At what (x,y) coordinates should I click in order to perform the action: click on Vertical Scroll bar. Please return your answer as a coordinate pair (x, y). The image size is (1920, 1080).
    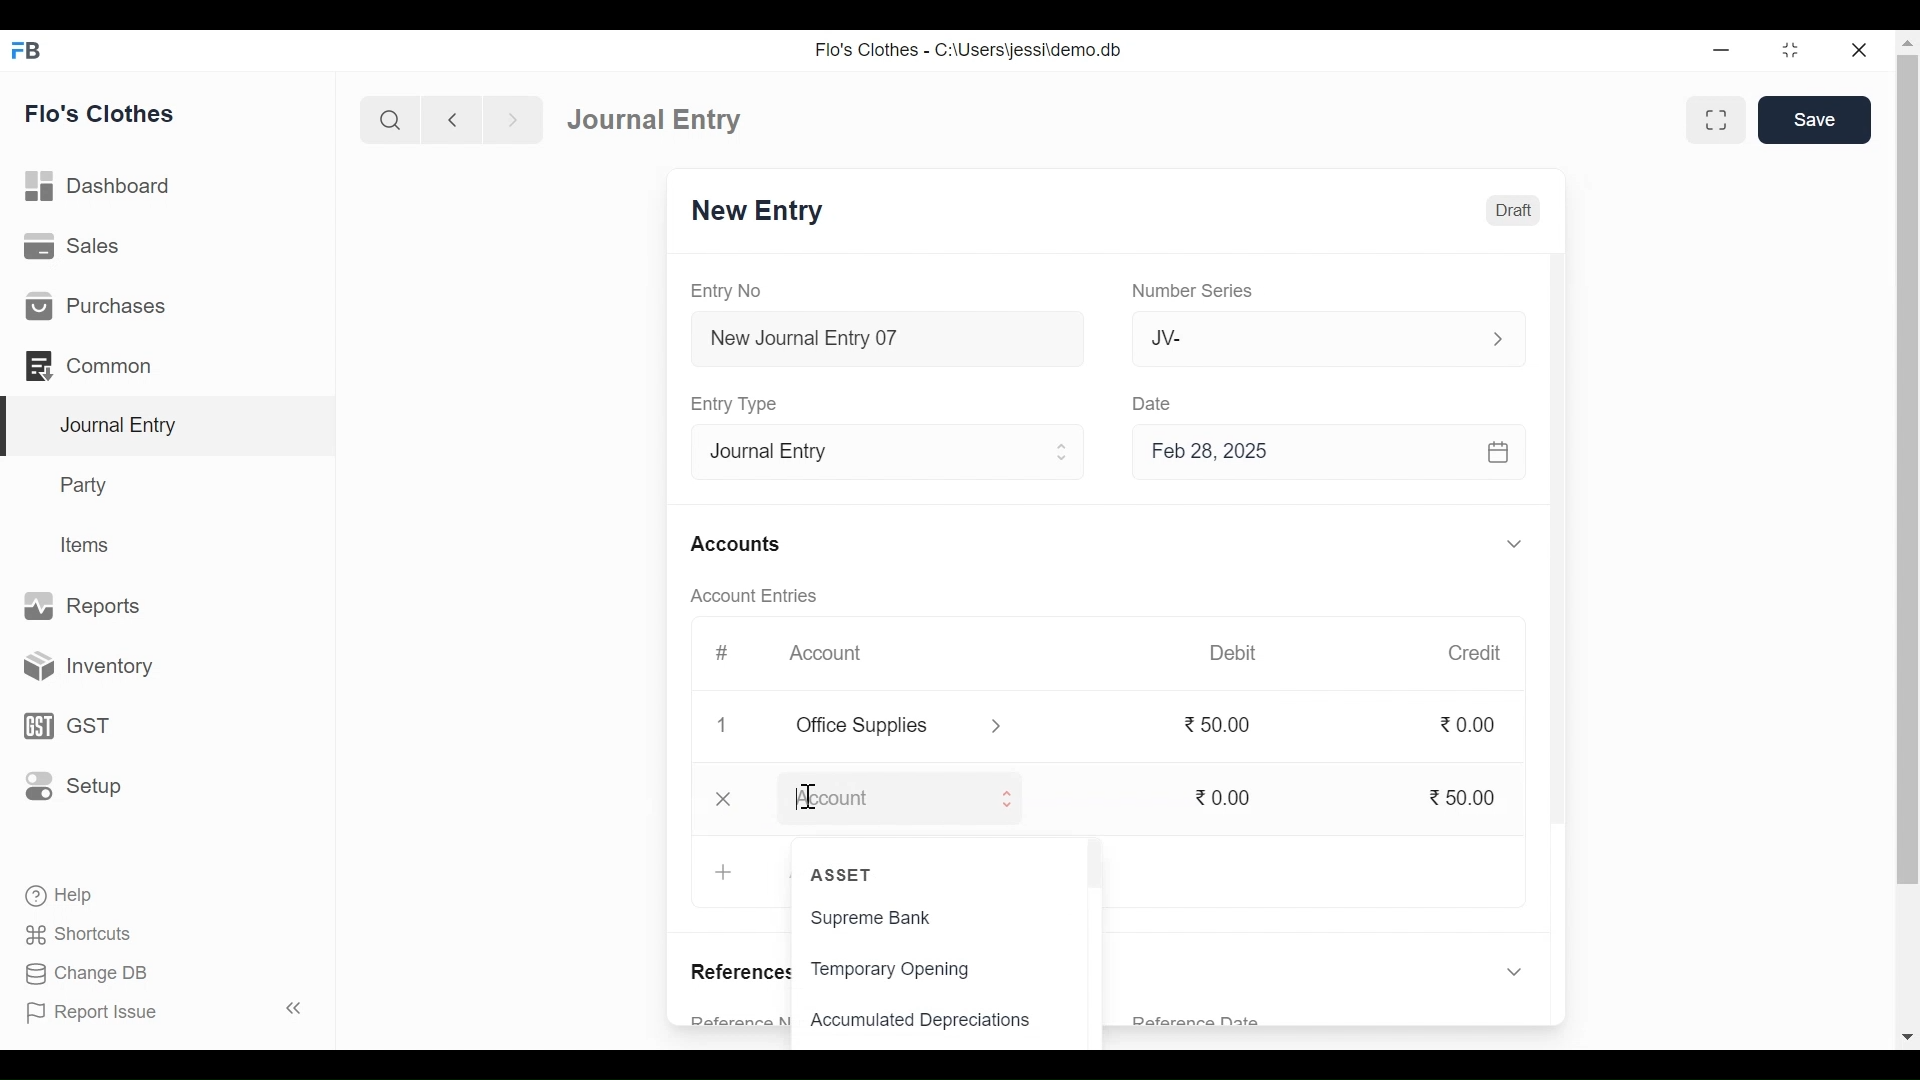
    Looking at the image, I should click on (1561, 565).